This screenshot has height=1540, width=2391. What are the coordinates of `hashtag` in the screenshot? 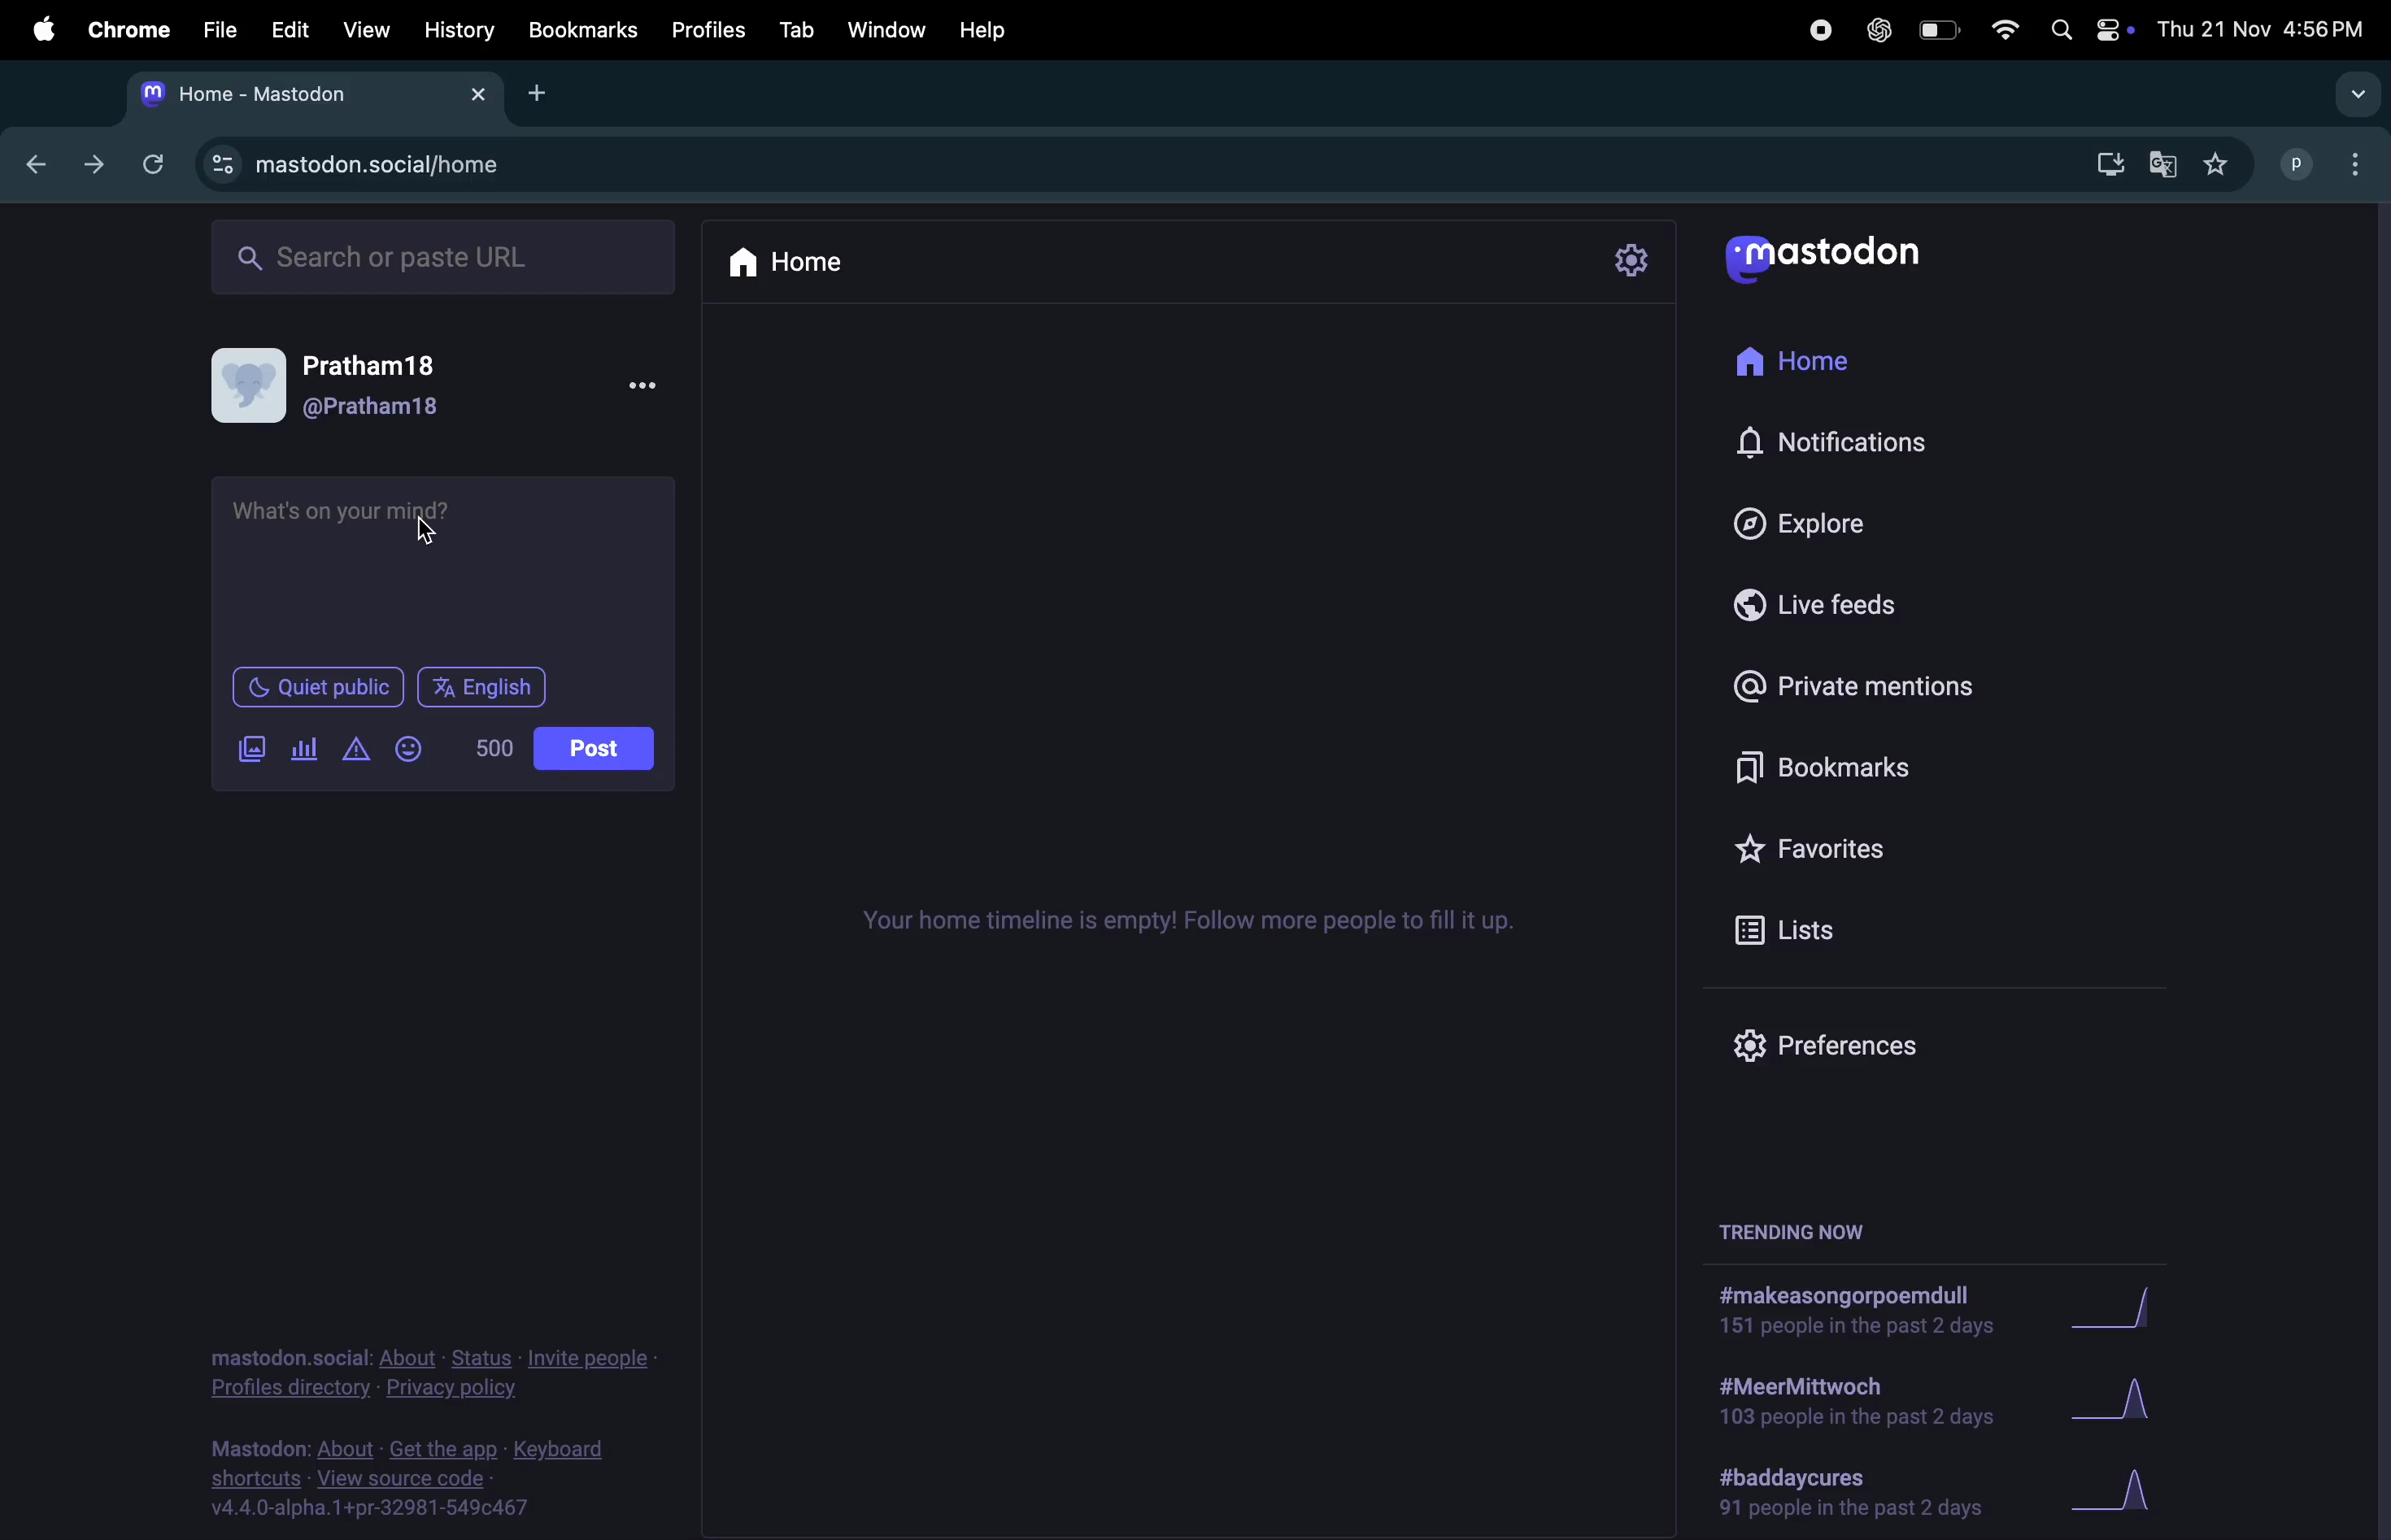 It's located at (1857, 1494).